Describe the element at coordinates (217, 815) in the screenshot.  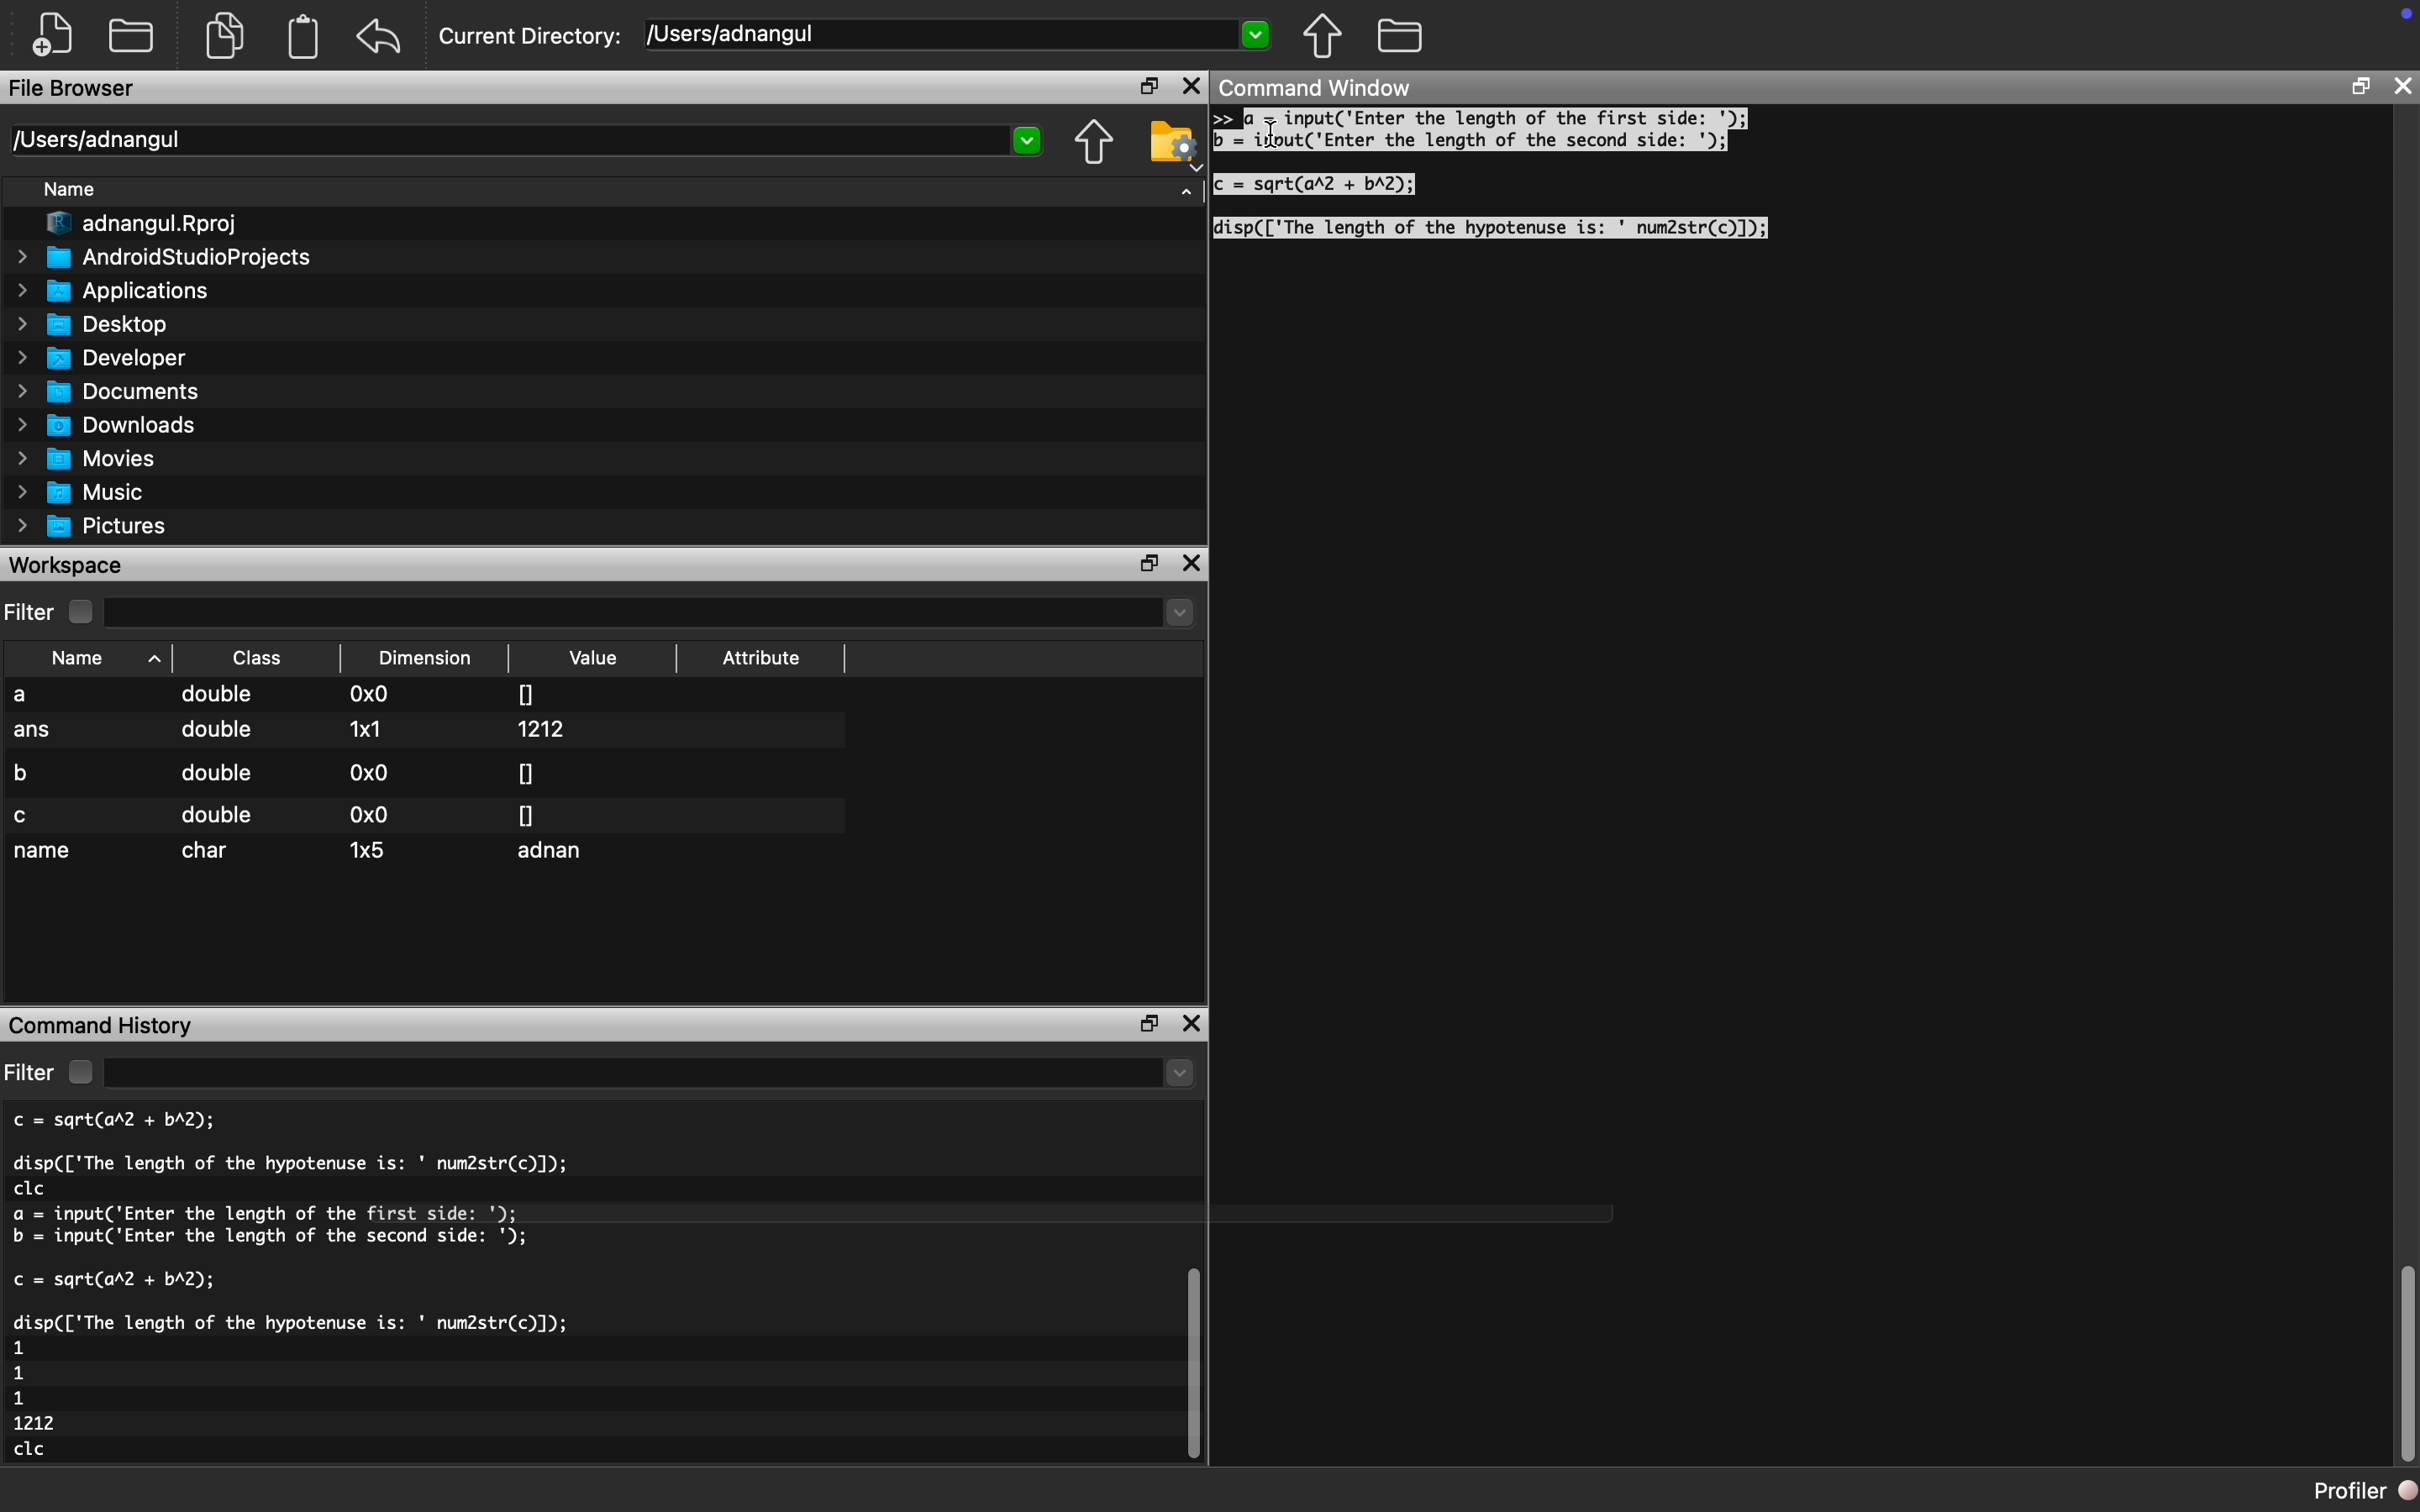
I see `double` at that location.